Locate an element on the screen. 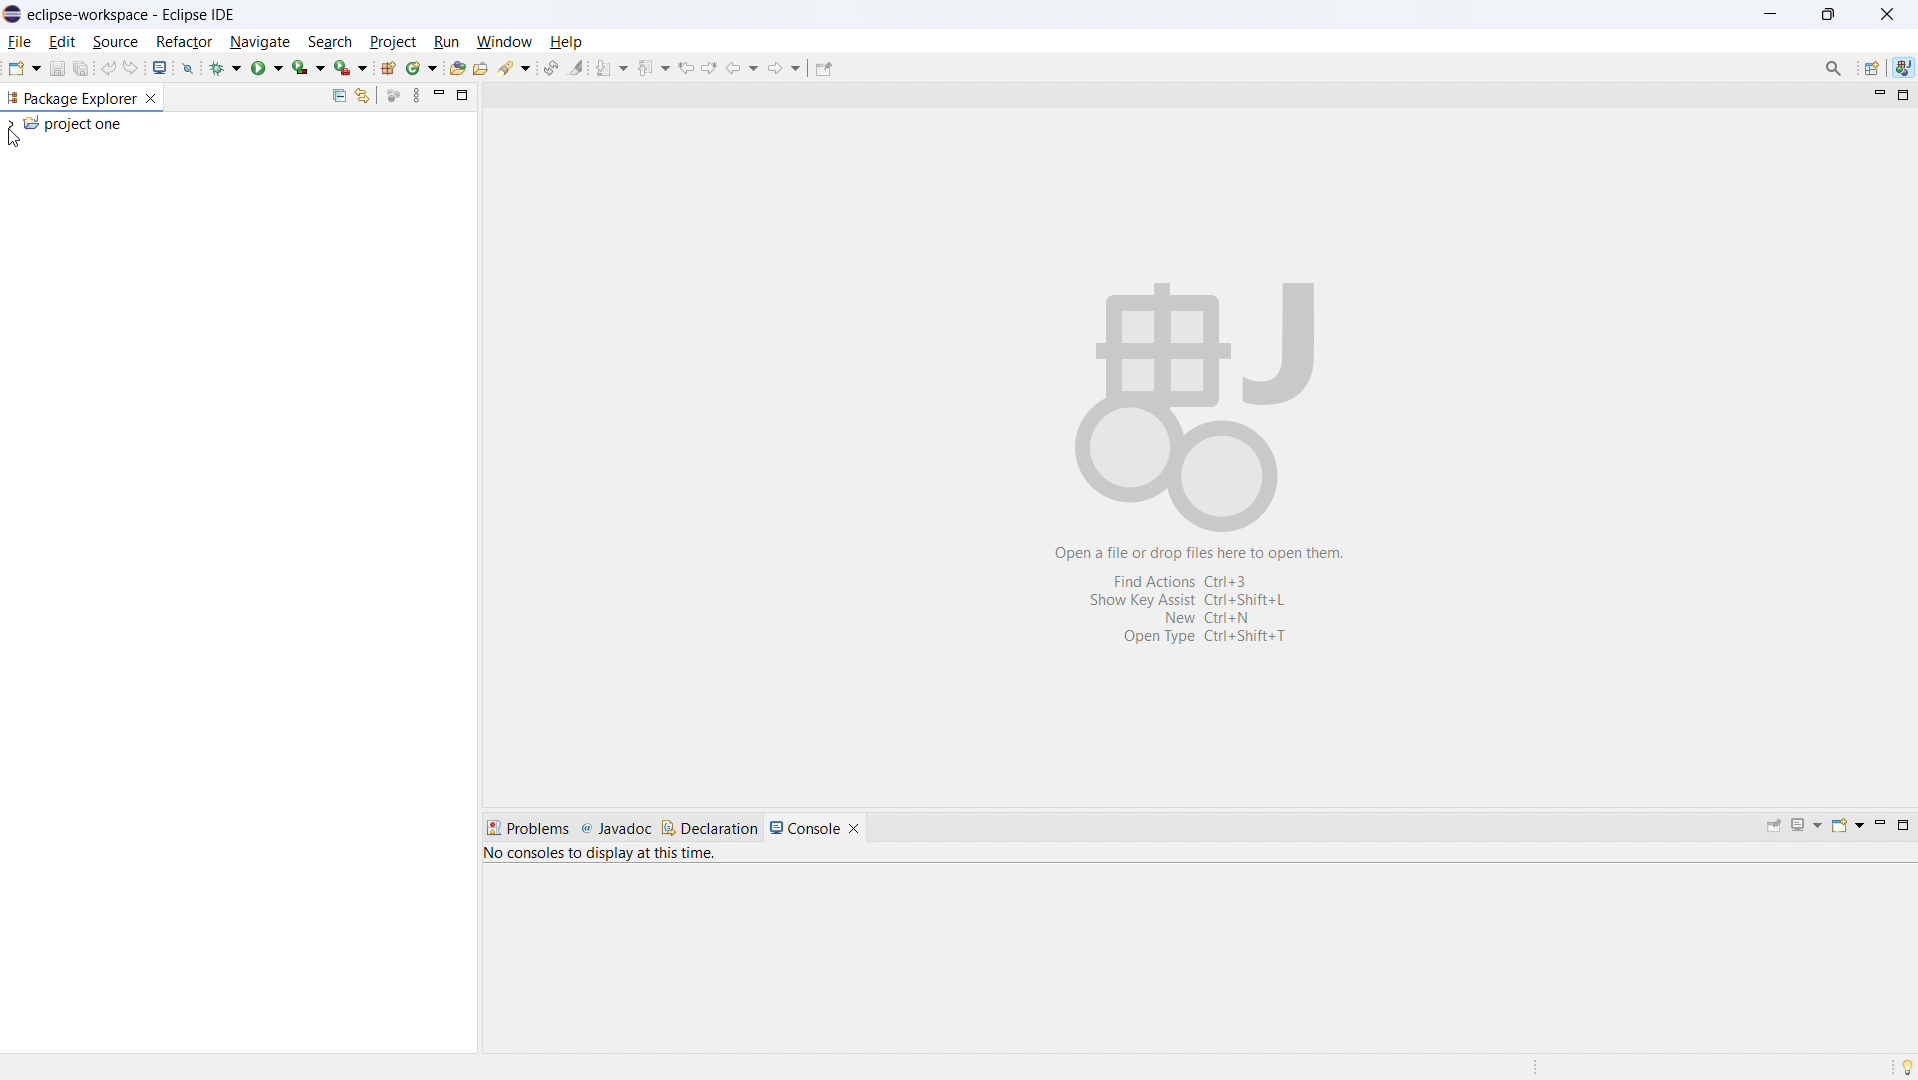 This screenshot has height=1080, width=1918. Open a file or drop files here to open them.
Find Actions Ctrl+3
Show Key Assist Ctrl+Shift+L
New Ctri+N
OpenType Ctri+ShiftsT is located at coordinates (1207, 600).